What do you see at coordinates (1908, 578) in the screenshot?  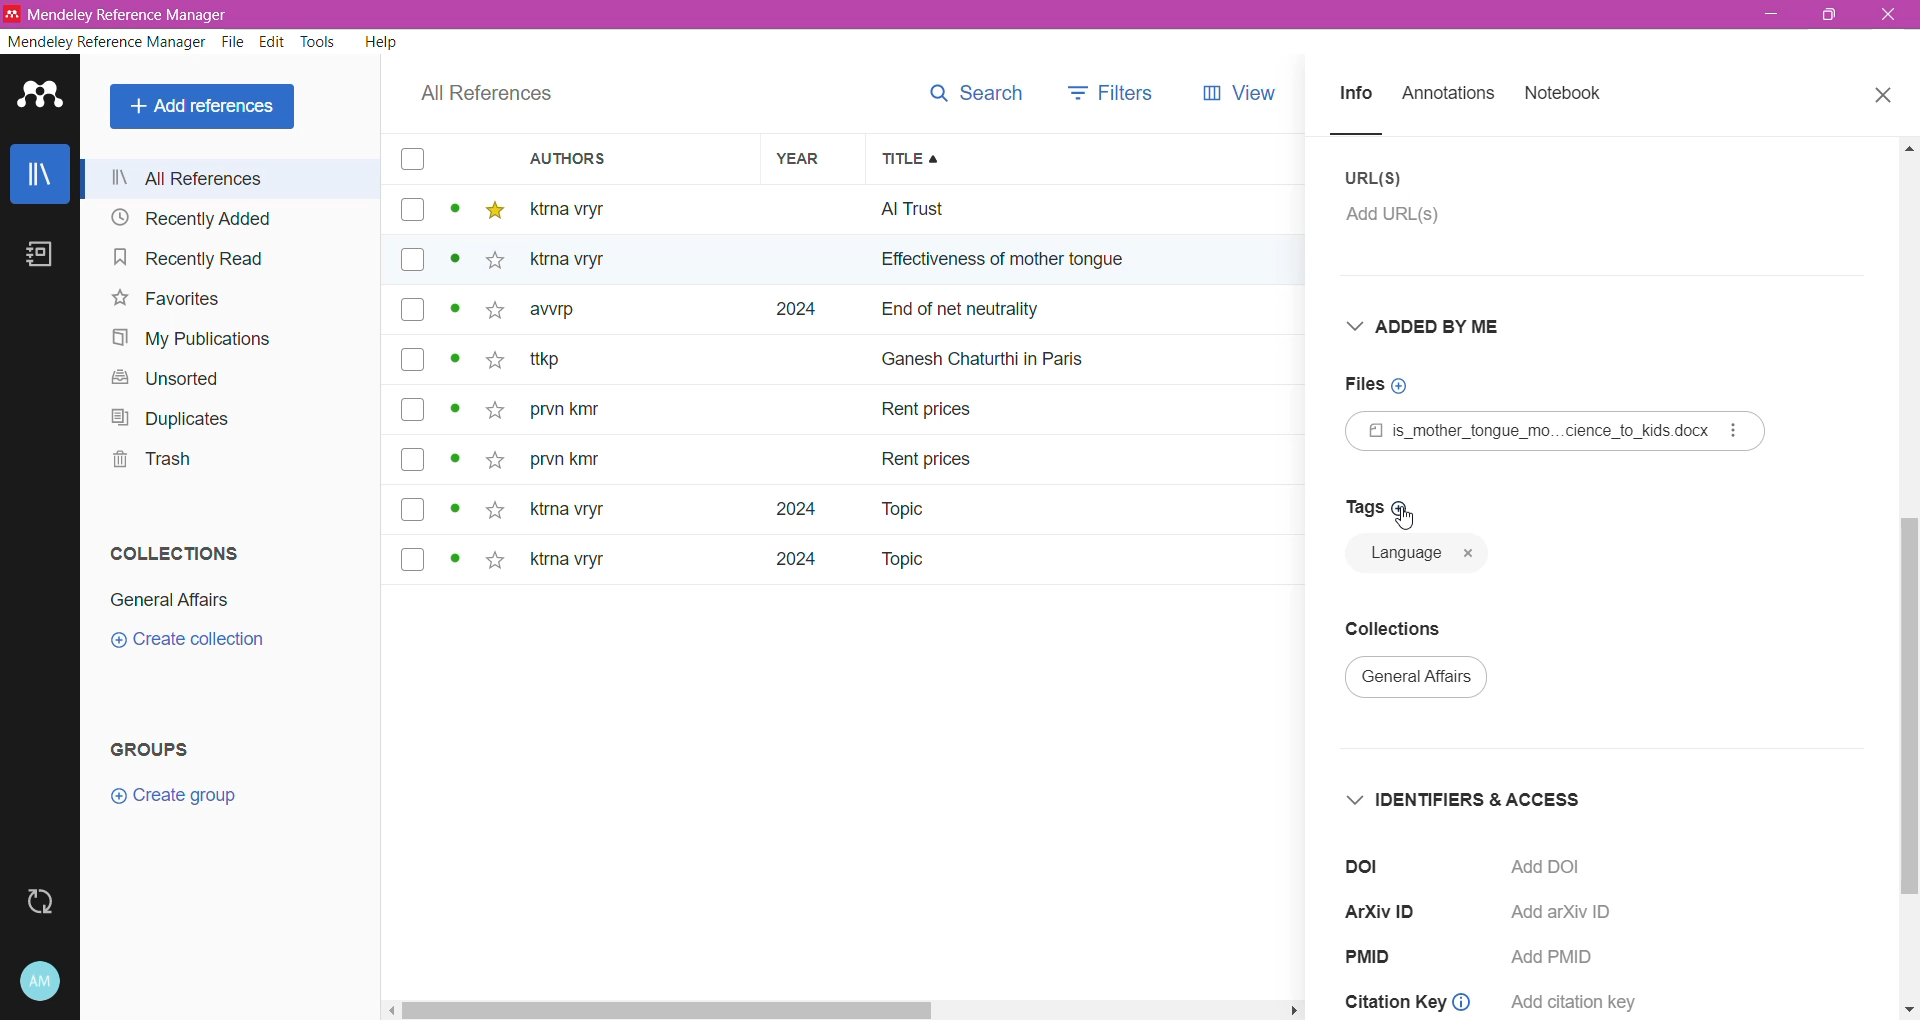 I see `Vertical Scroll Bar dragged to final position` at bounding box center [1908, 578].